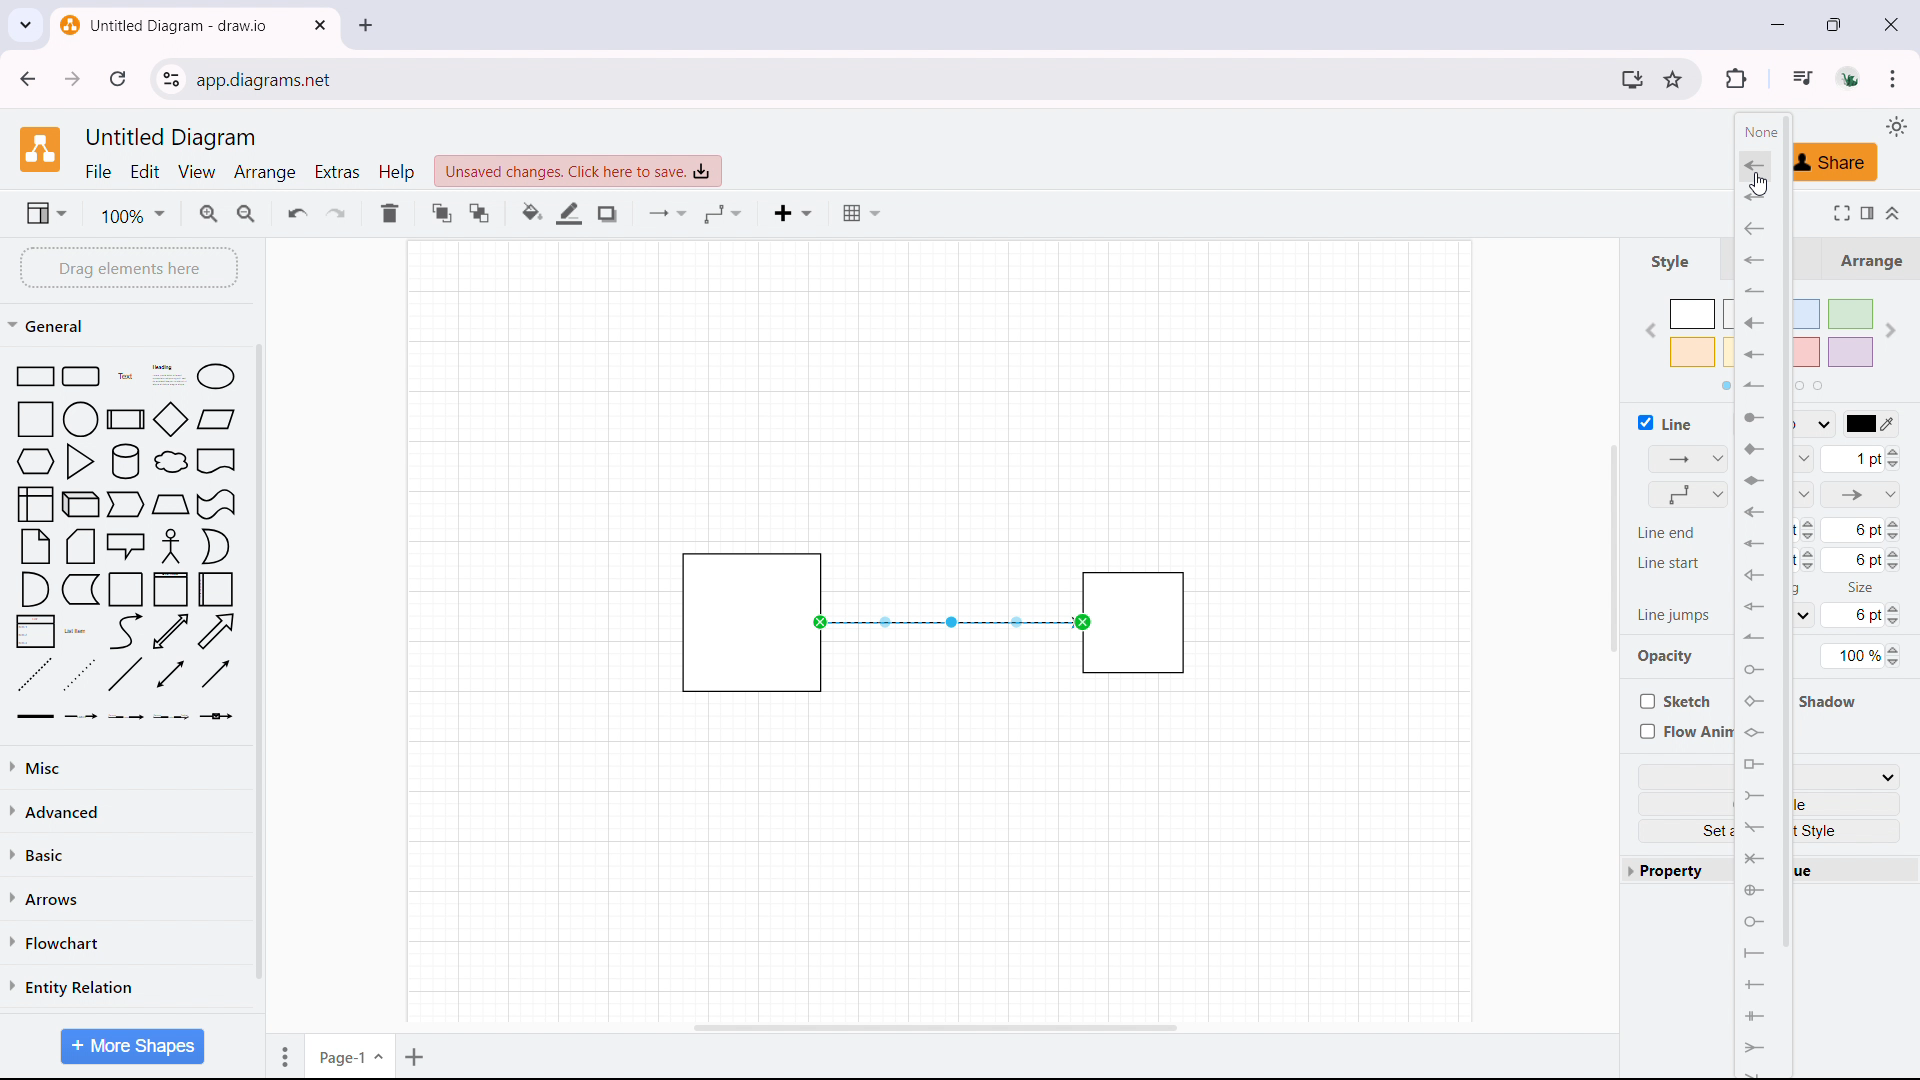 This screenshot has width=1920, height=1080. What do you see at coordinates (723, 213) in the screenshot?
I see `waypoints` at bounding box center [723, 213].